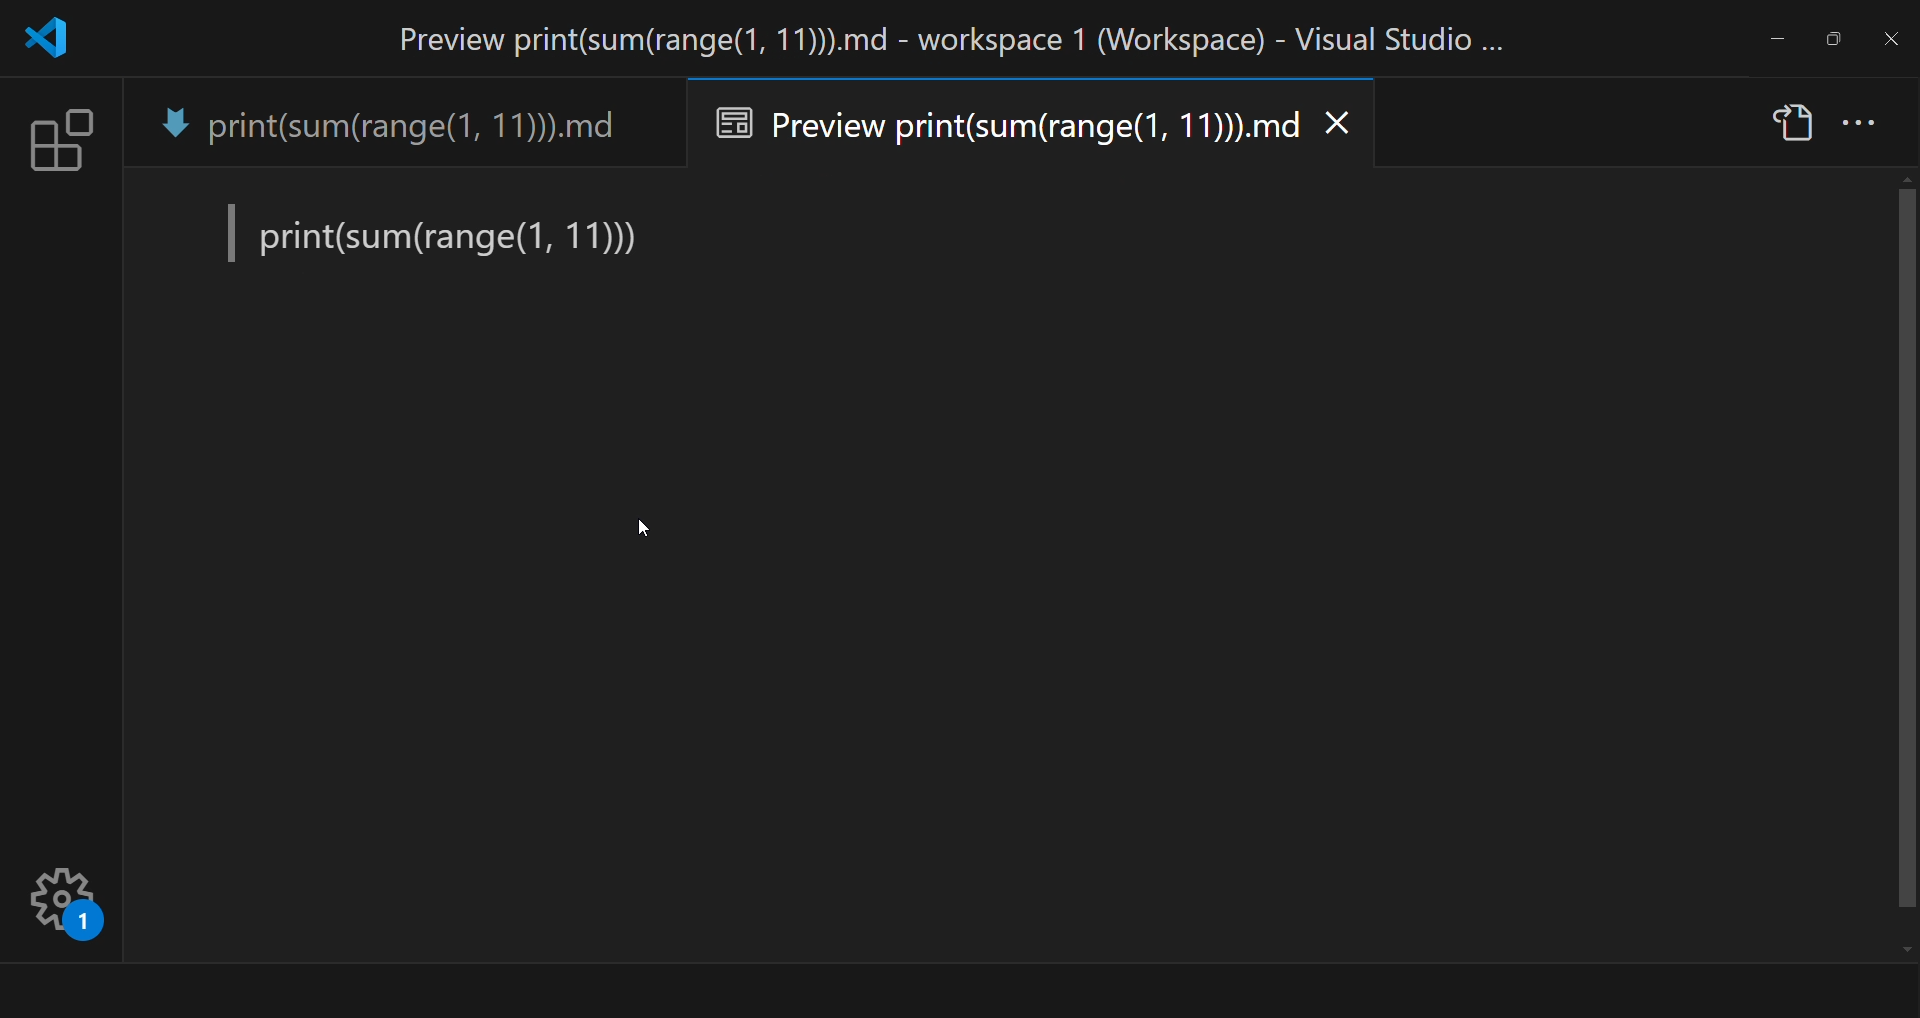  Describe the element at coordinates (948, 42) in the screenshot. I see `title` at that location.